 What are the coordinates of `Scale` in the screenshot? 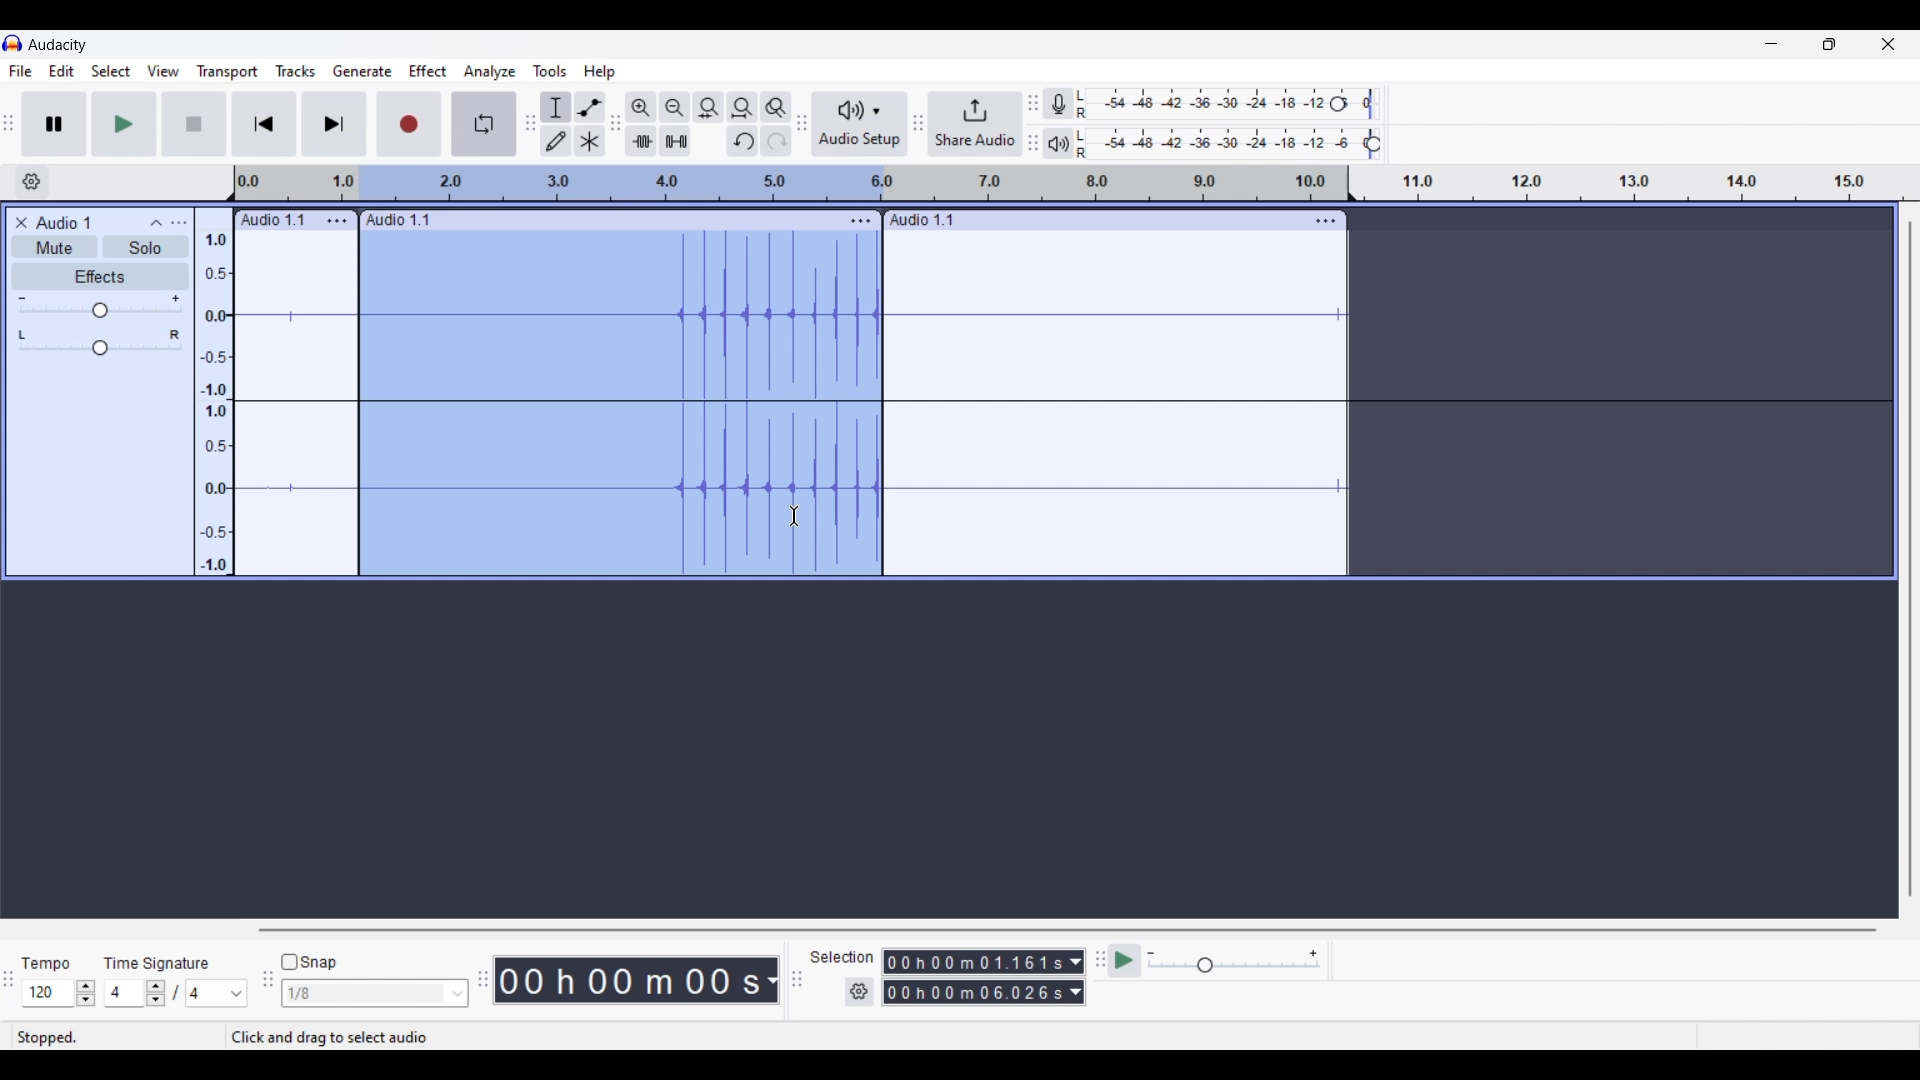 It's located at (297, 184).